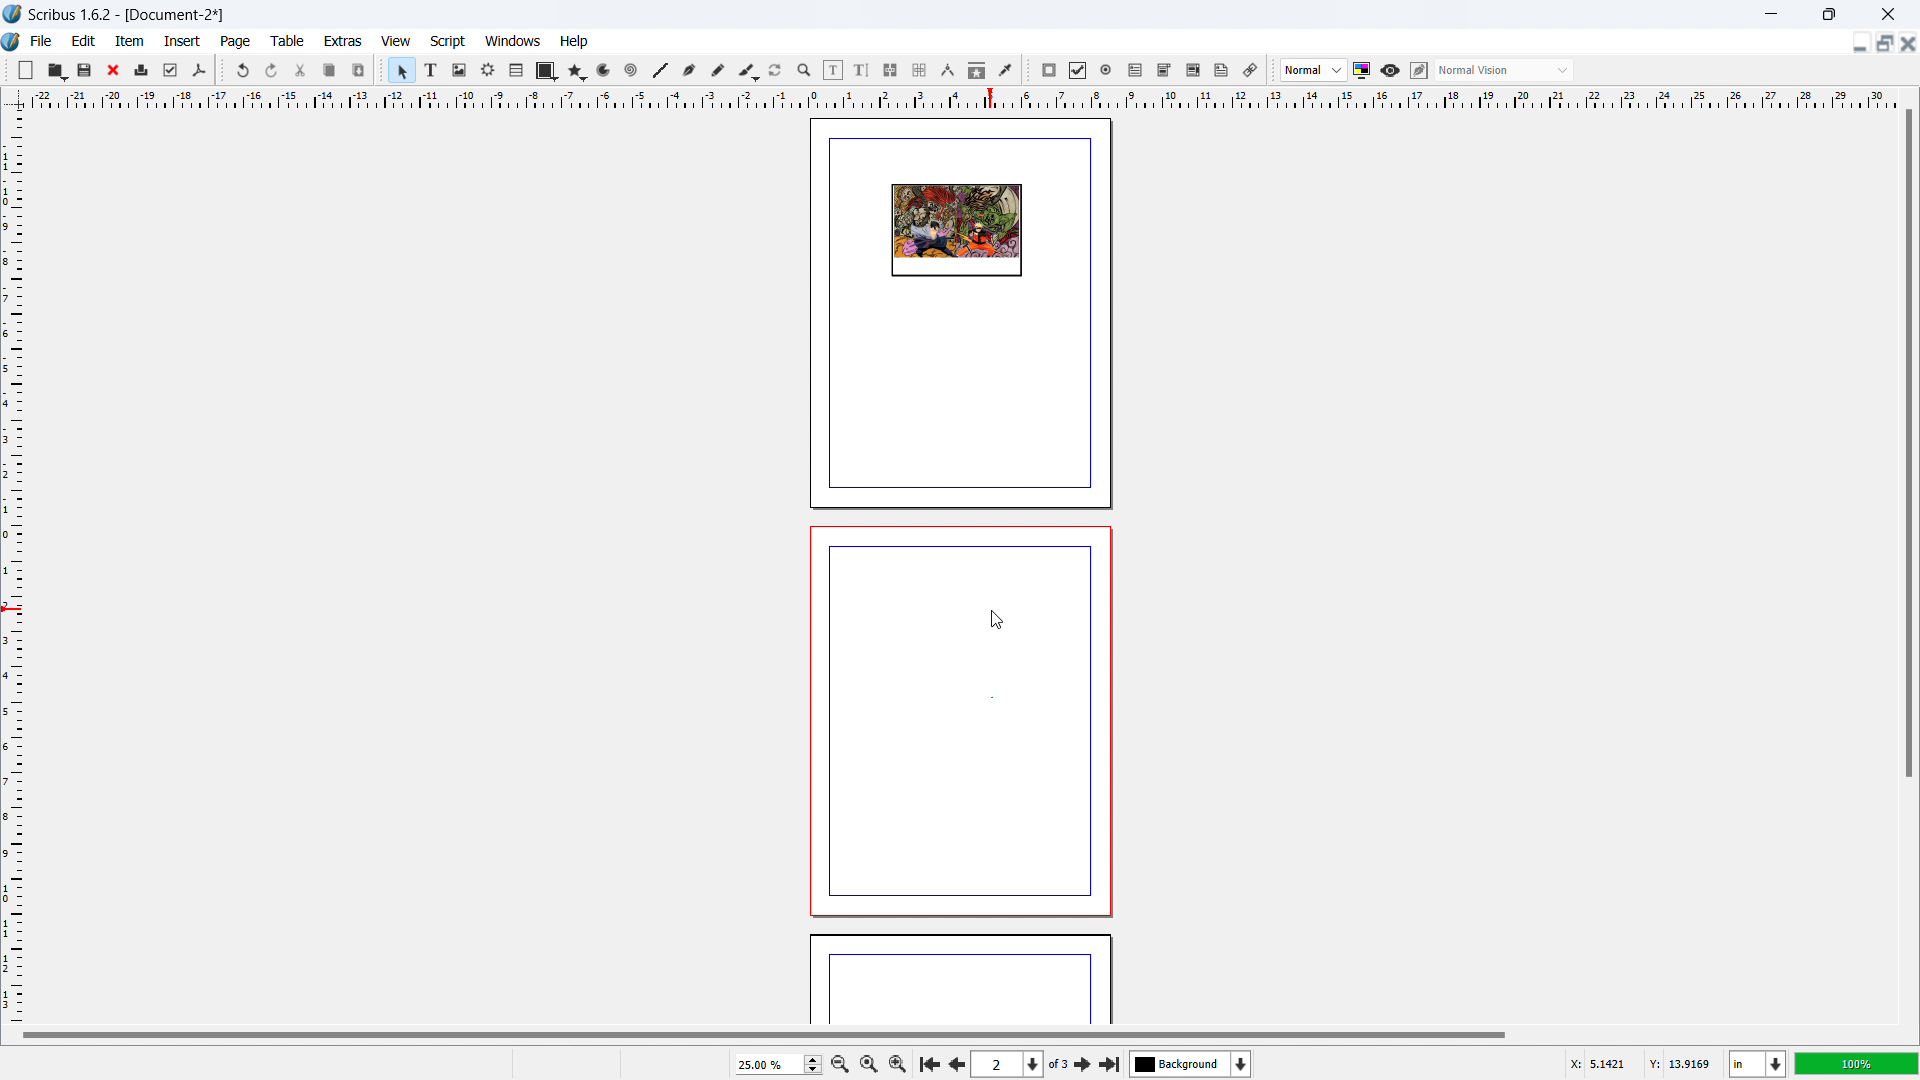 This screenshot has height=1080, width=1920. Describe the element at coordinates (689, 71) in the screenshot. I see `bezier curve` at that location.